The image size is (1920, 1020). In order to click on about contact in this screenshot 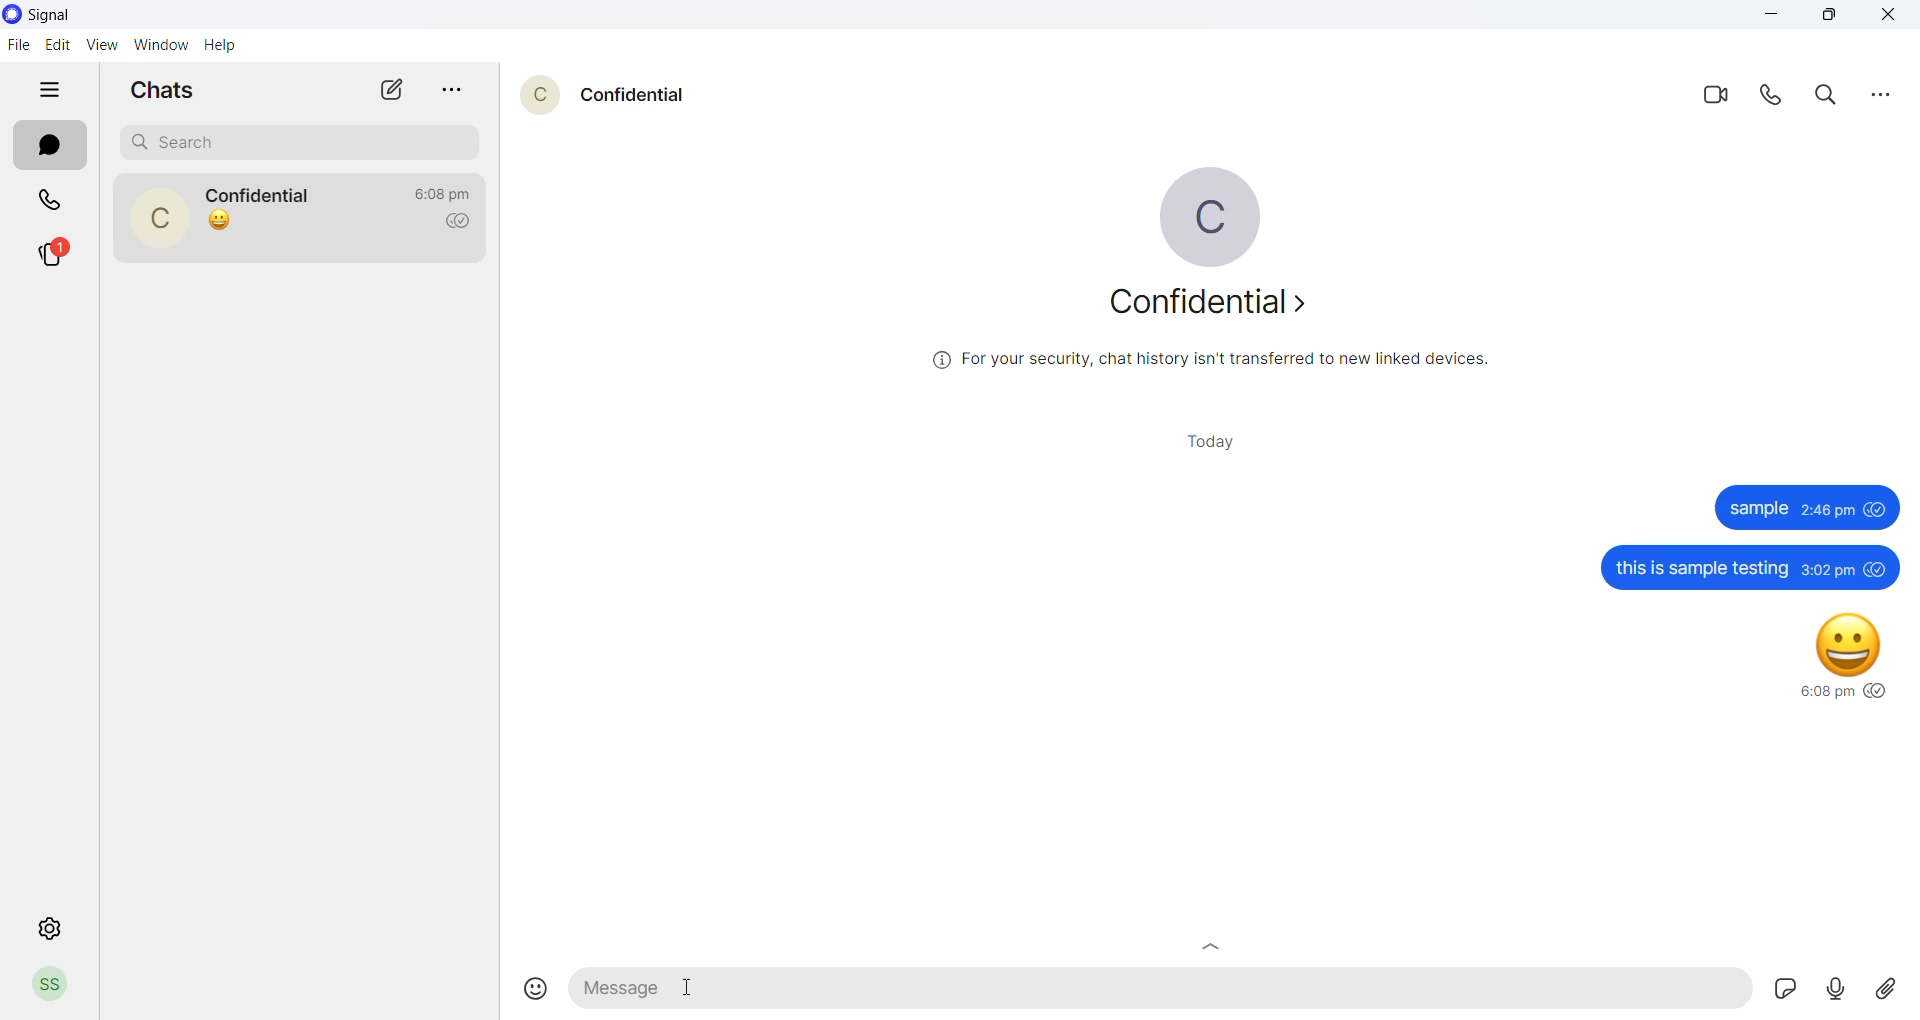, I will do `click(1217, 312)`.